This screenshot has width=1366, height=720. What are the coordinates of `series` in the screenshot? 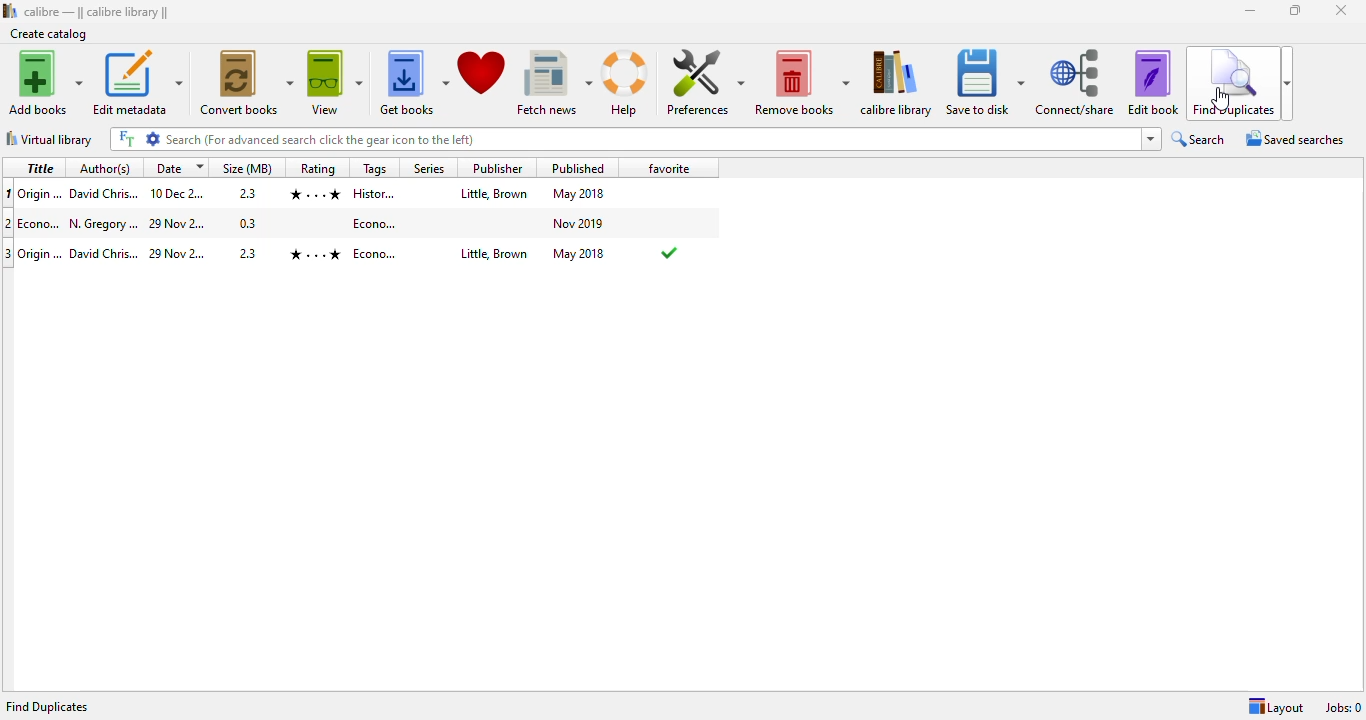 It's located at (428, 168).